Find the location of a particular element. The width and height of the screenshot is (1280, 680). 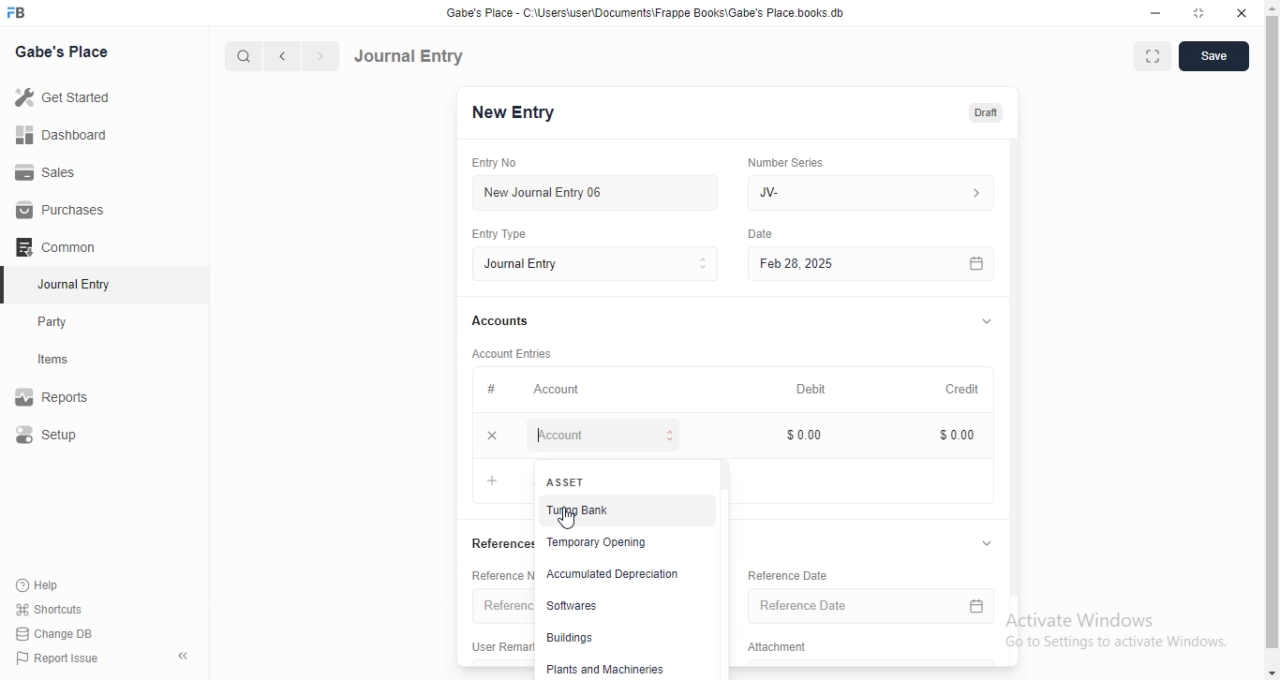

$000 is located at coordinates (963, 435).